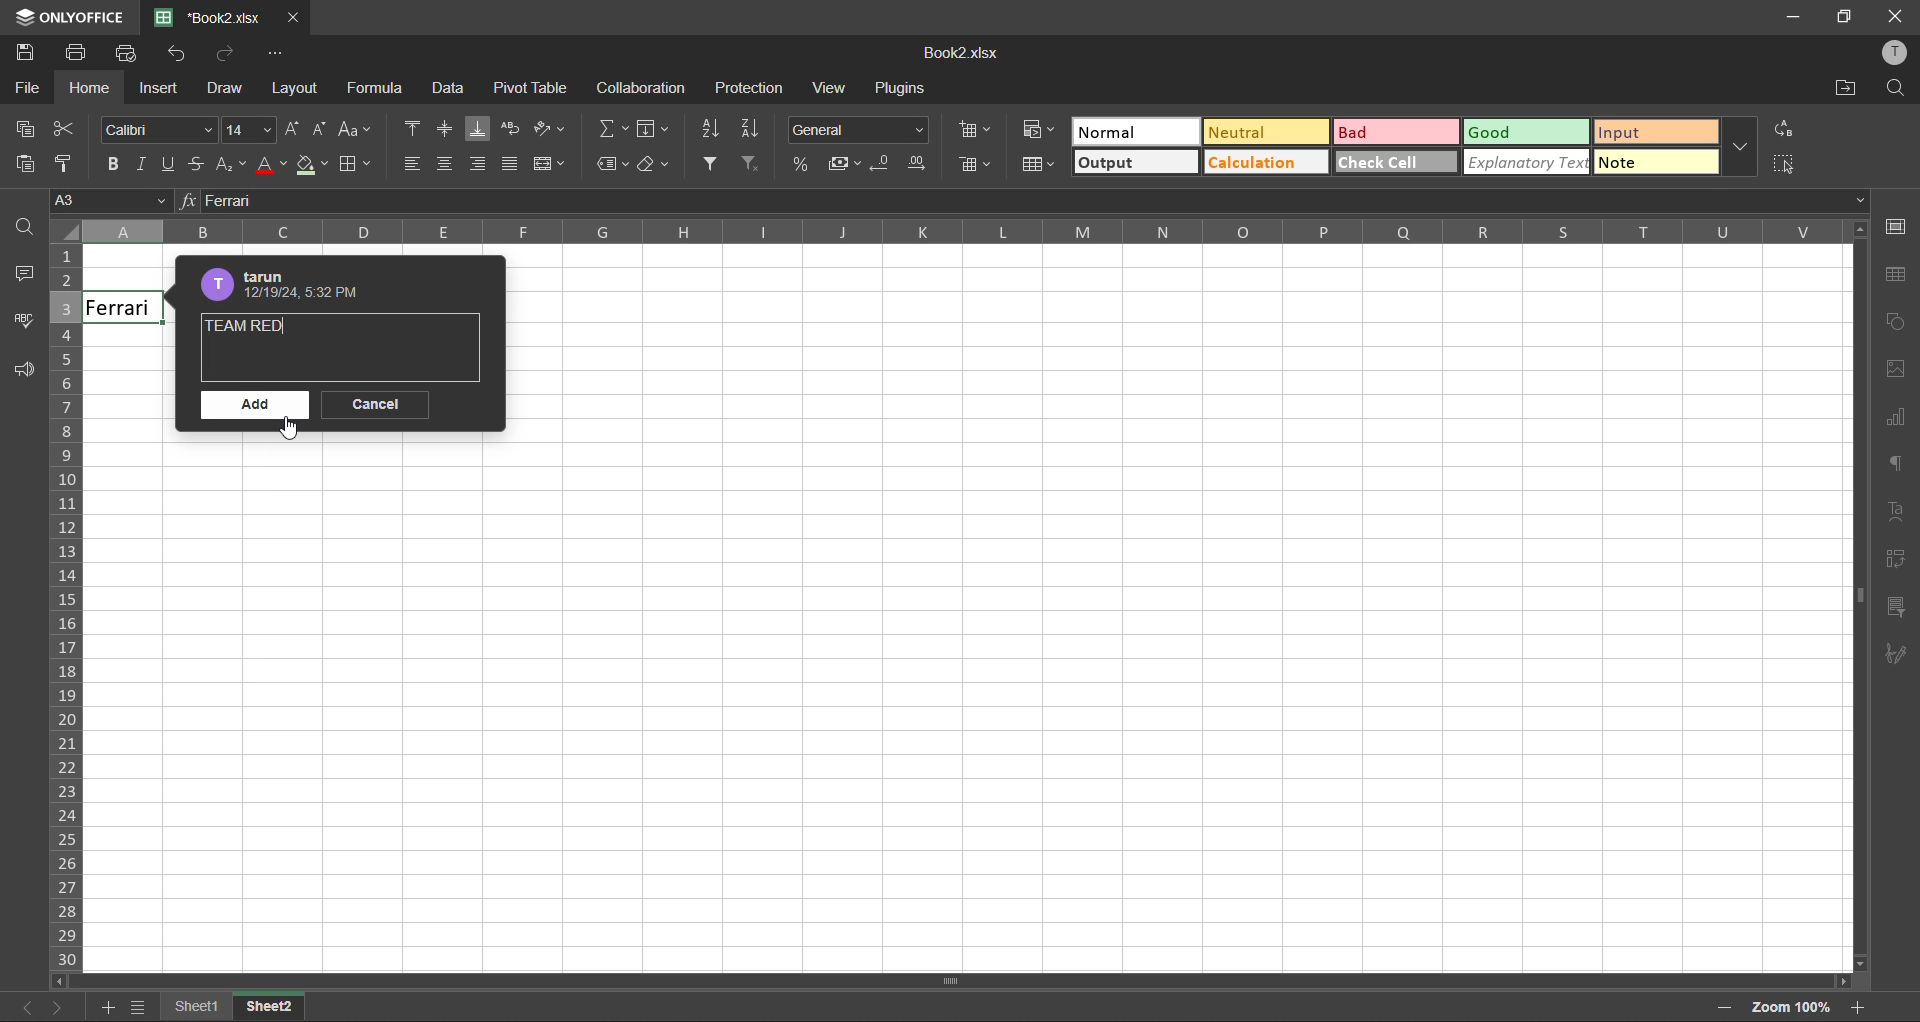  I want to click on sheet list, so click(136, 1008).